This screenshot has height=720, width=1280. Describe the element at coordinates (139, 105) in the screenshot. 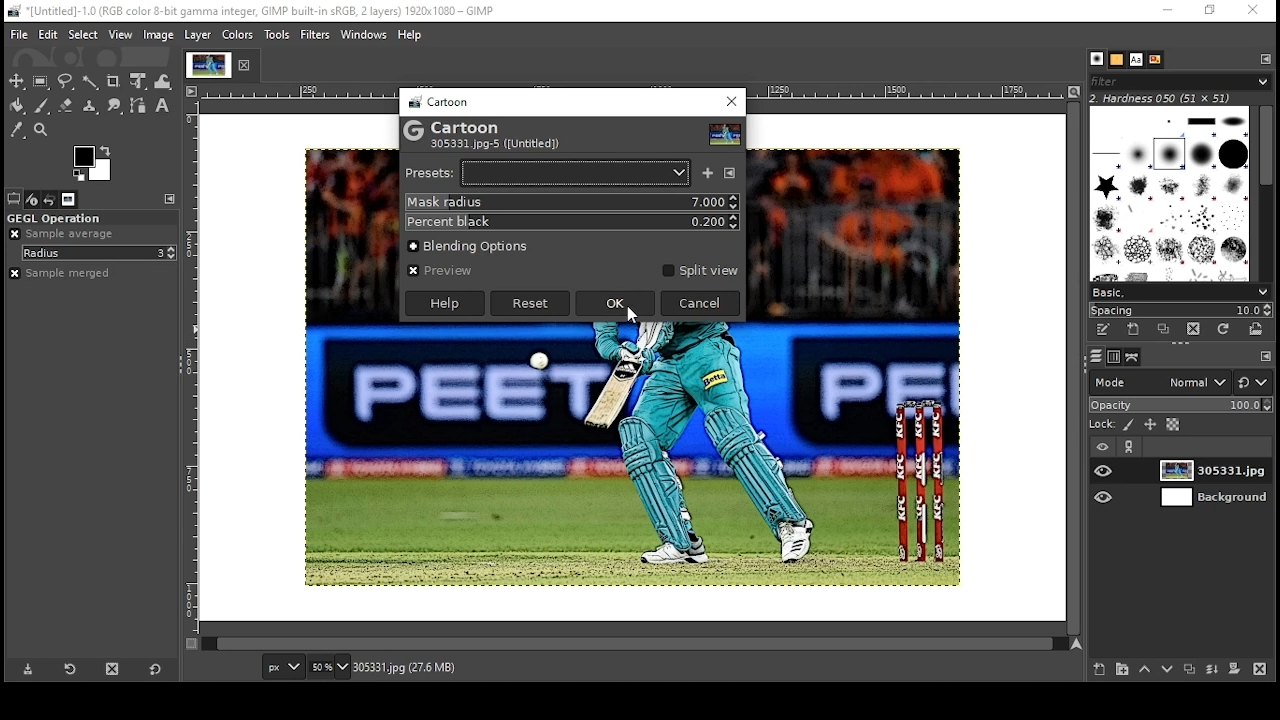

I see `paths tool` at that location.